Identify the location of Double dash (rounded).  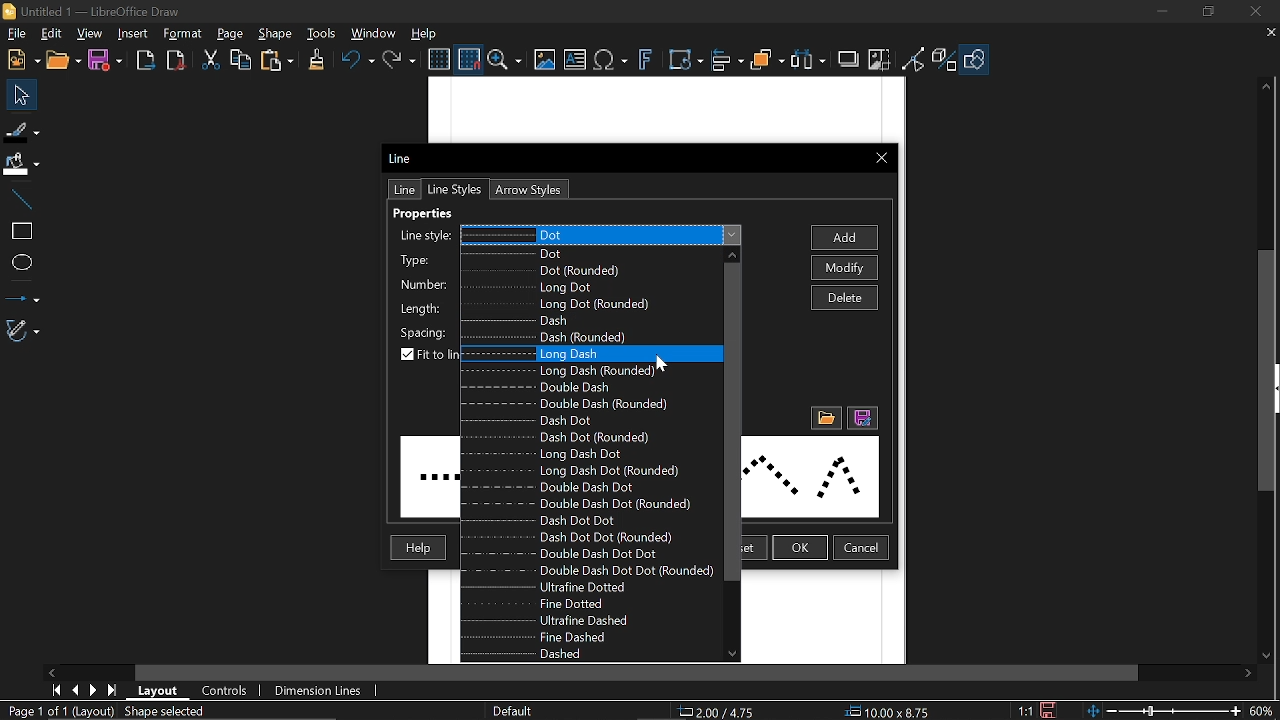
(586, 404).